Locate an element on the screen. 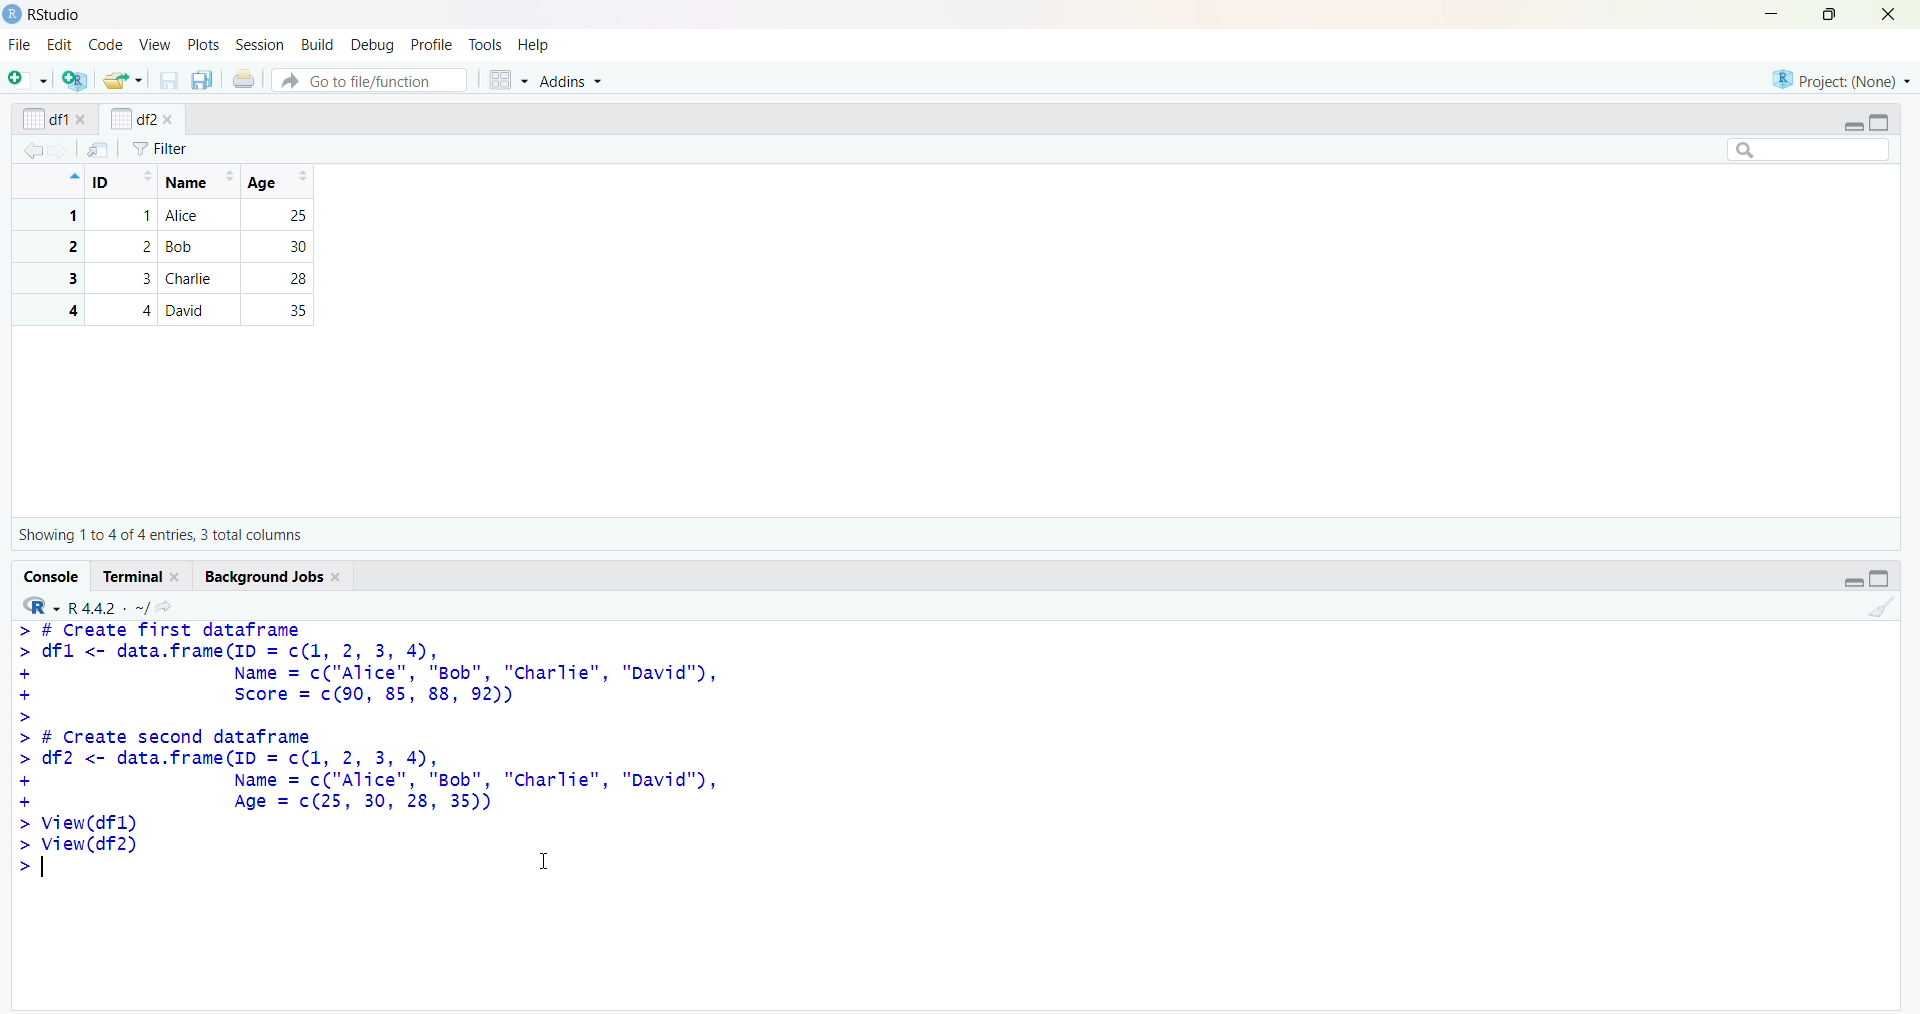  icon is located at coordinates (72, 176).